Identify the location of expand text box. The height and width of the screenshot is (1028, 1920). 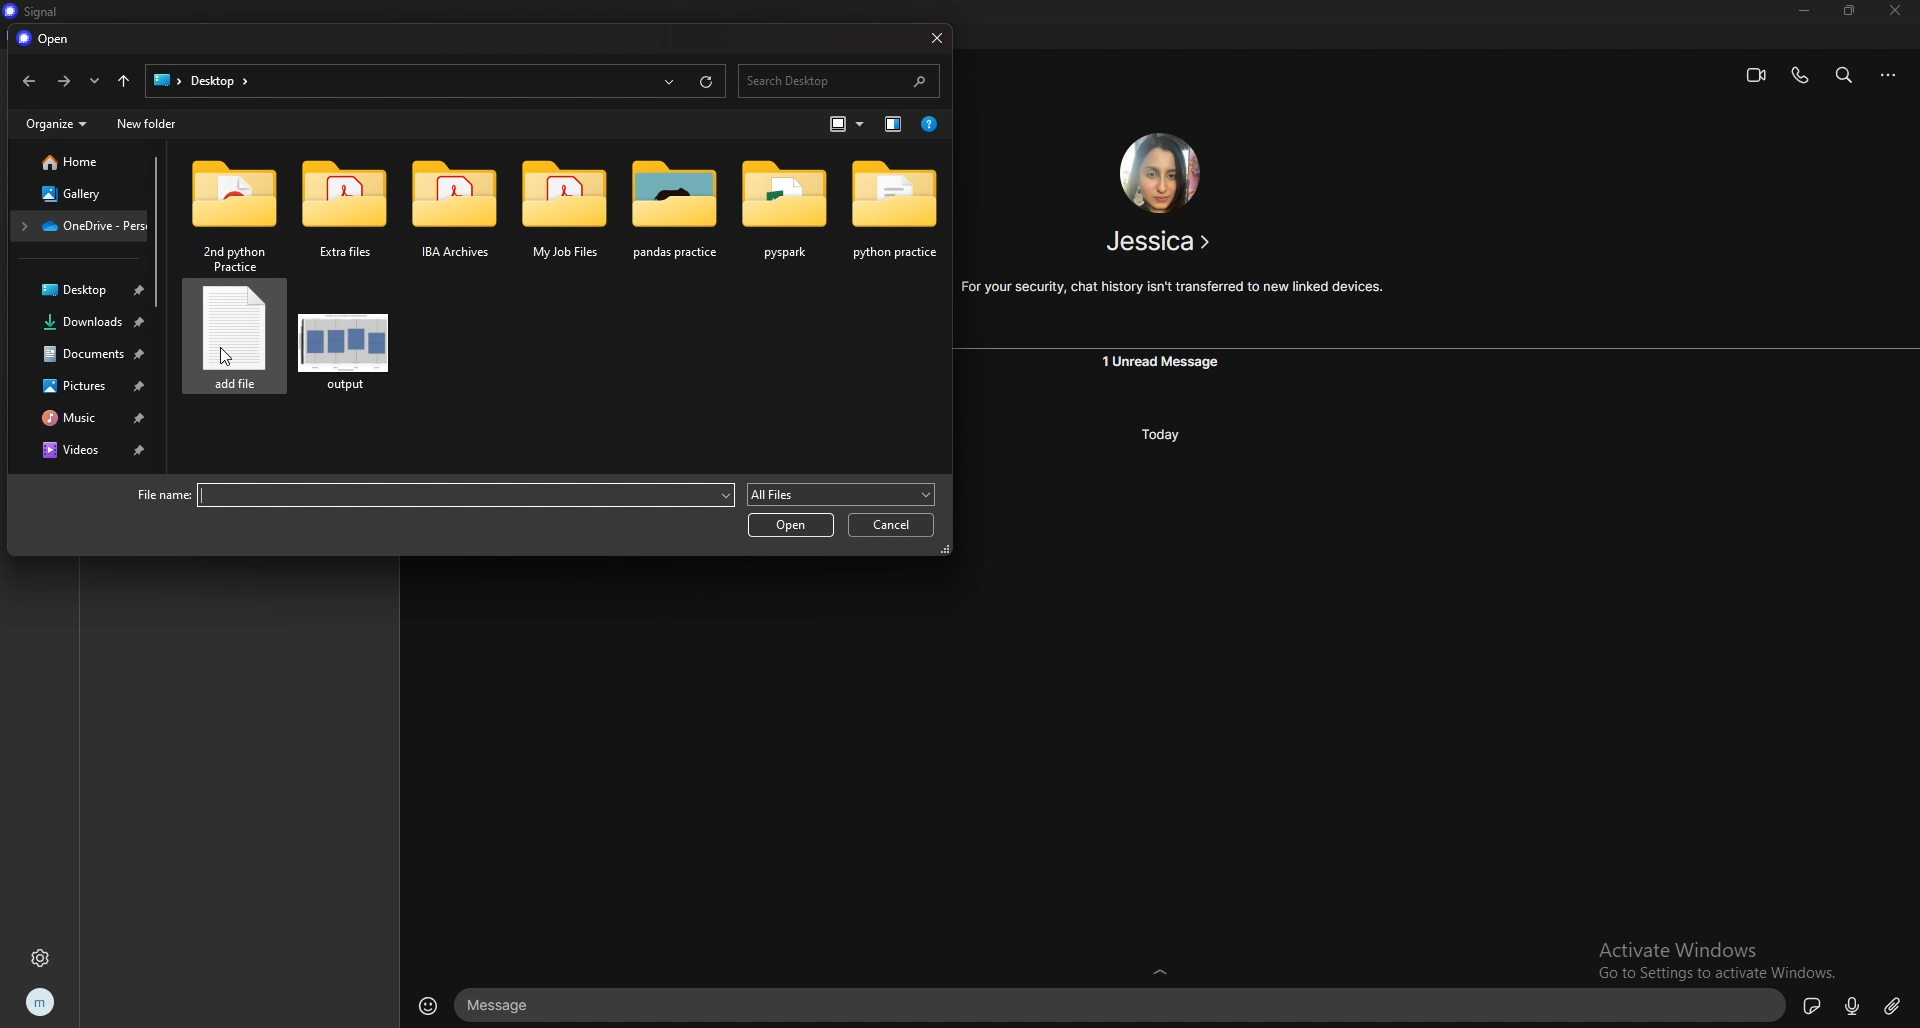
(1164, 969).